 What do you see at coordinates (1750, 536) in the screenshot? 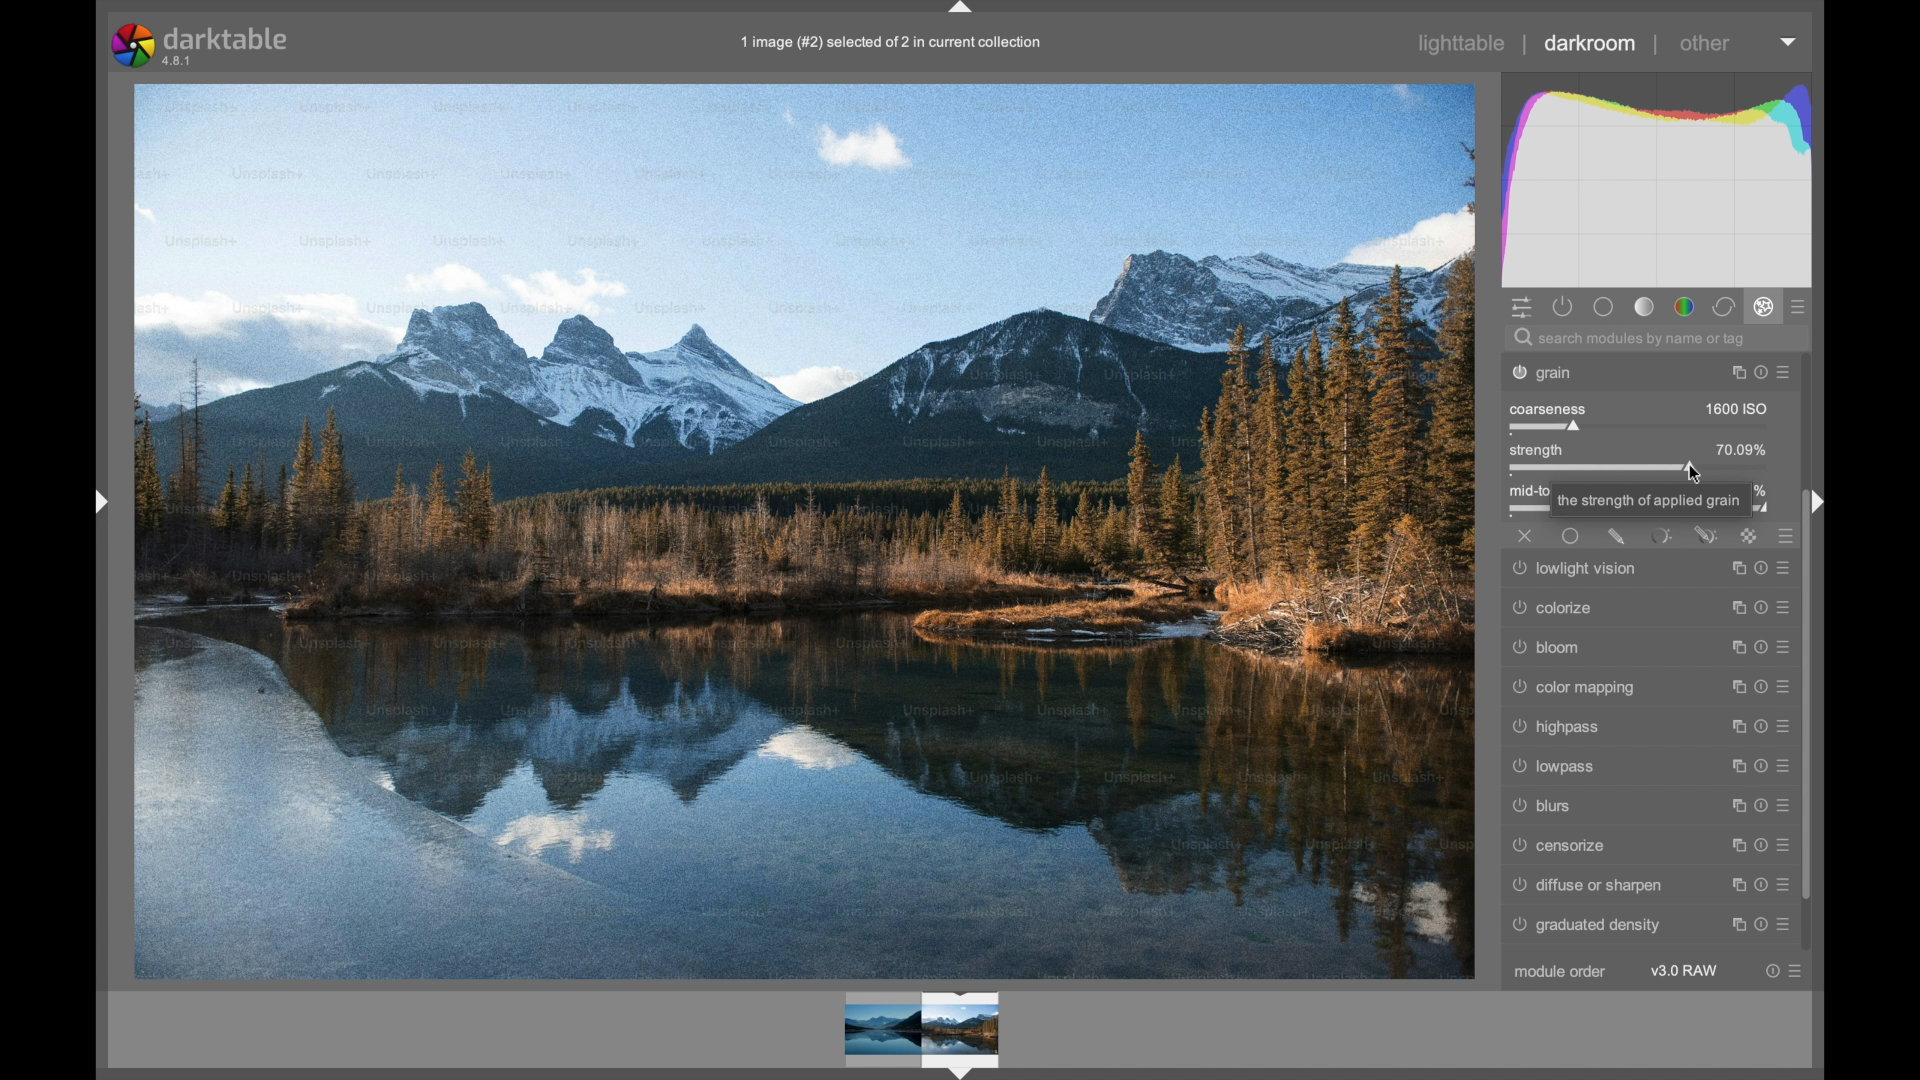
I see `raster mask` at bounding box center [1750, 536].